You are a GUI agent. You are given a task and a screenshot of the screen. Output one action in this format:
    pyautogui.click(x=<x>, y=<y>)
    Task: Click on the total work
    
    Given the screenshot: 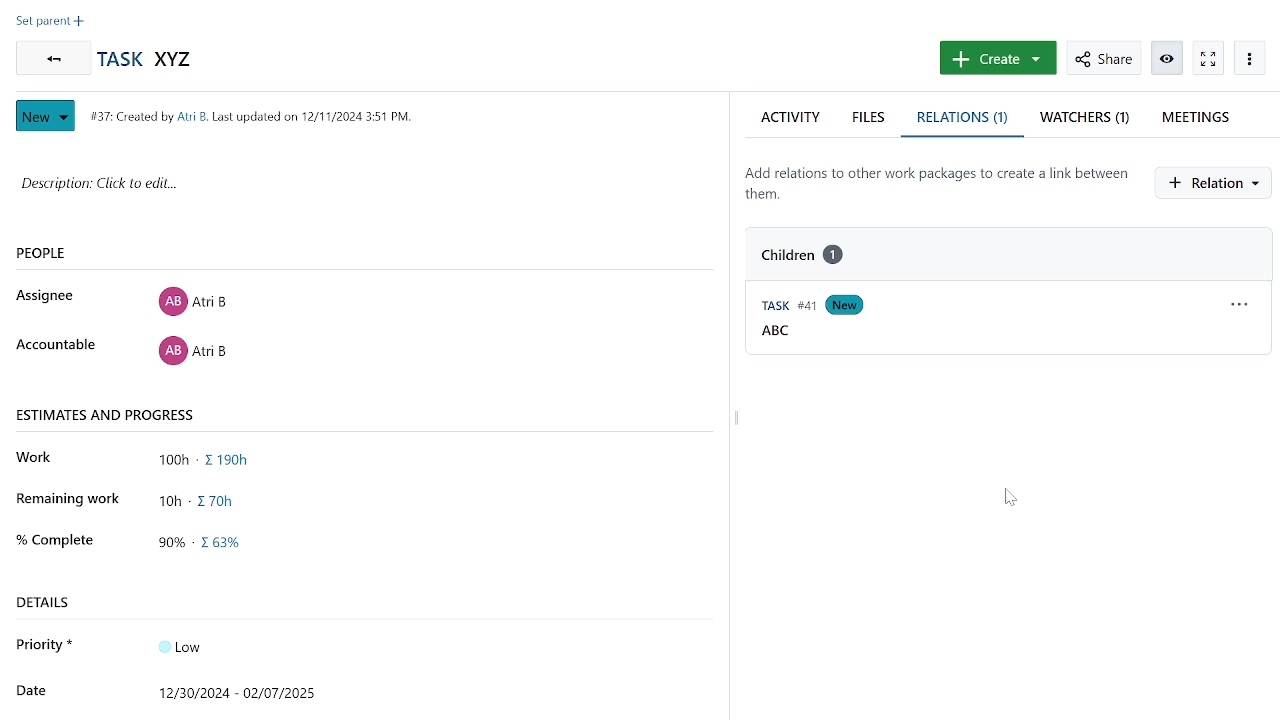 What is the action you would take?
    pyautogui.click(x=210, y=461)
    